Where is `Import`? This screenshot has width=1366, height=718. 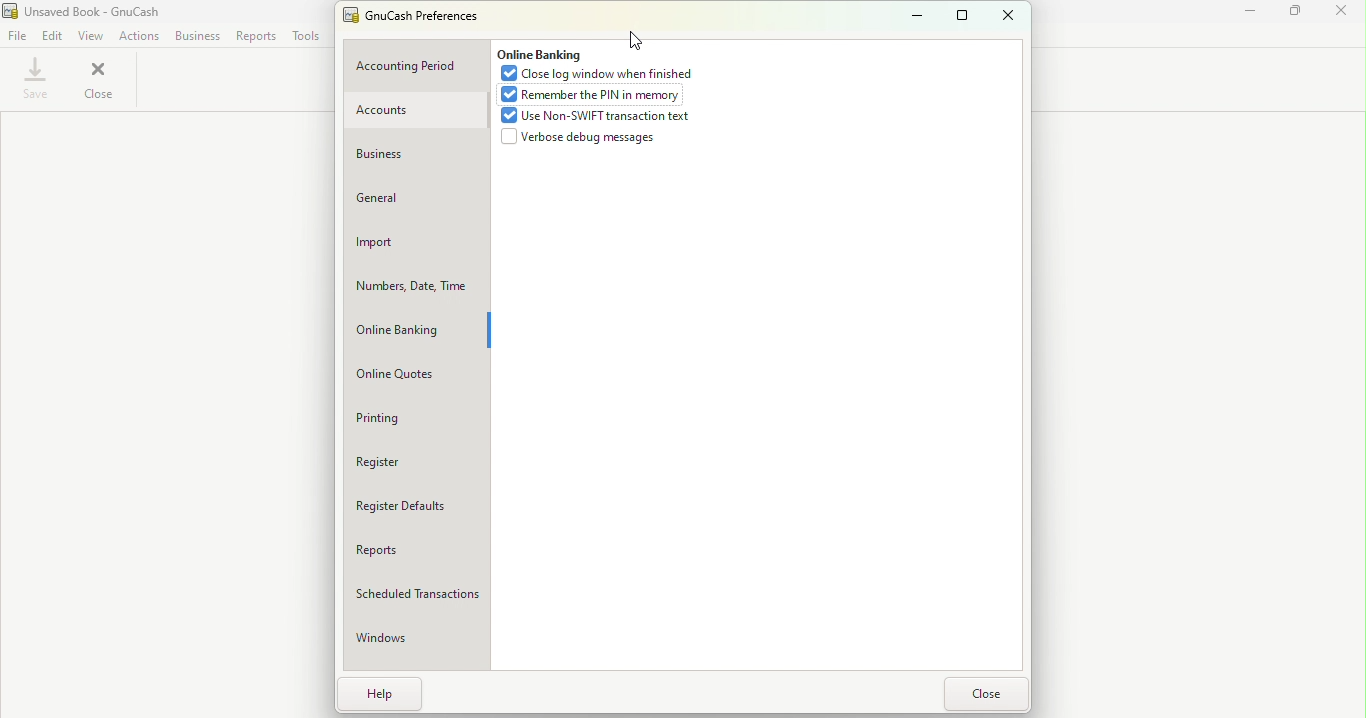 Import is located at coordinates (414, 246).